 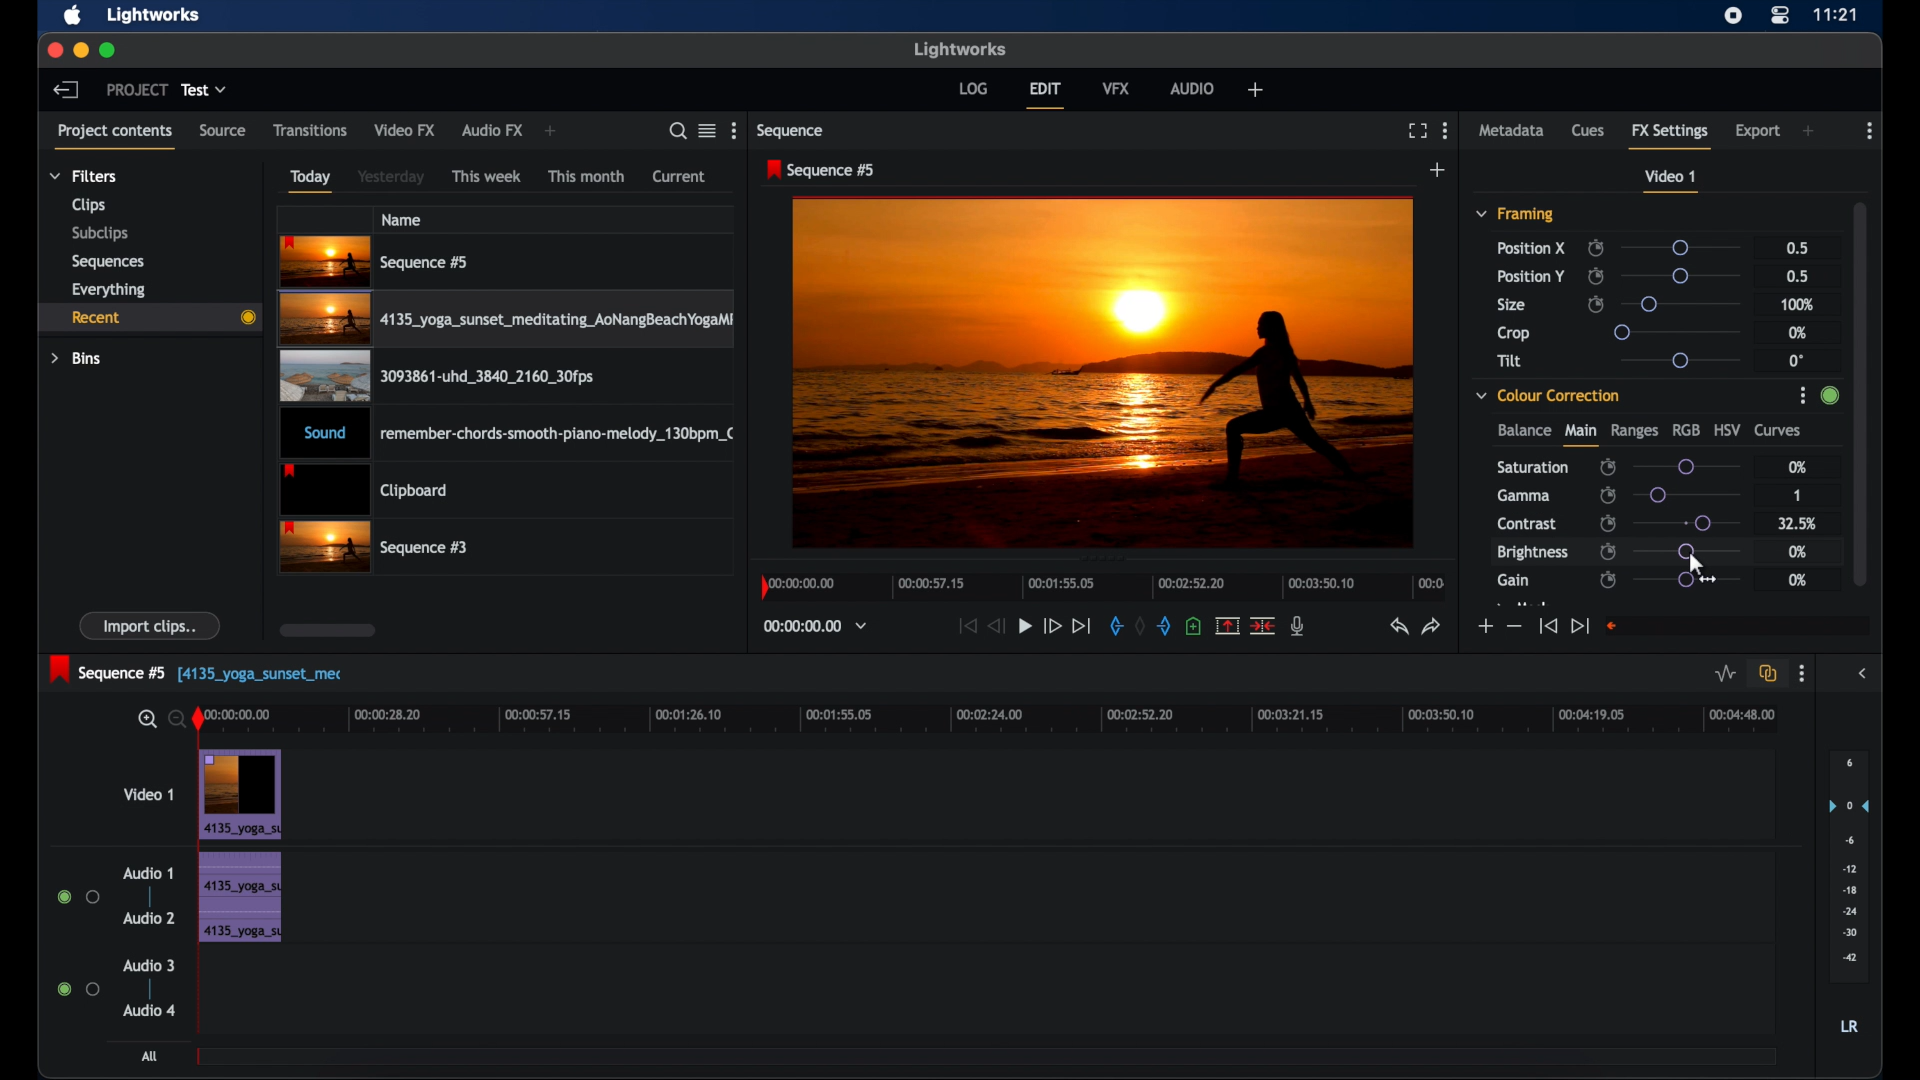 I want to click on jump to start, so click(x=1547, y=625).